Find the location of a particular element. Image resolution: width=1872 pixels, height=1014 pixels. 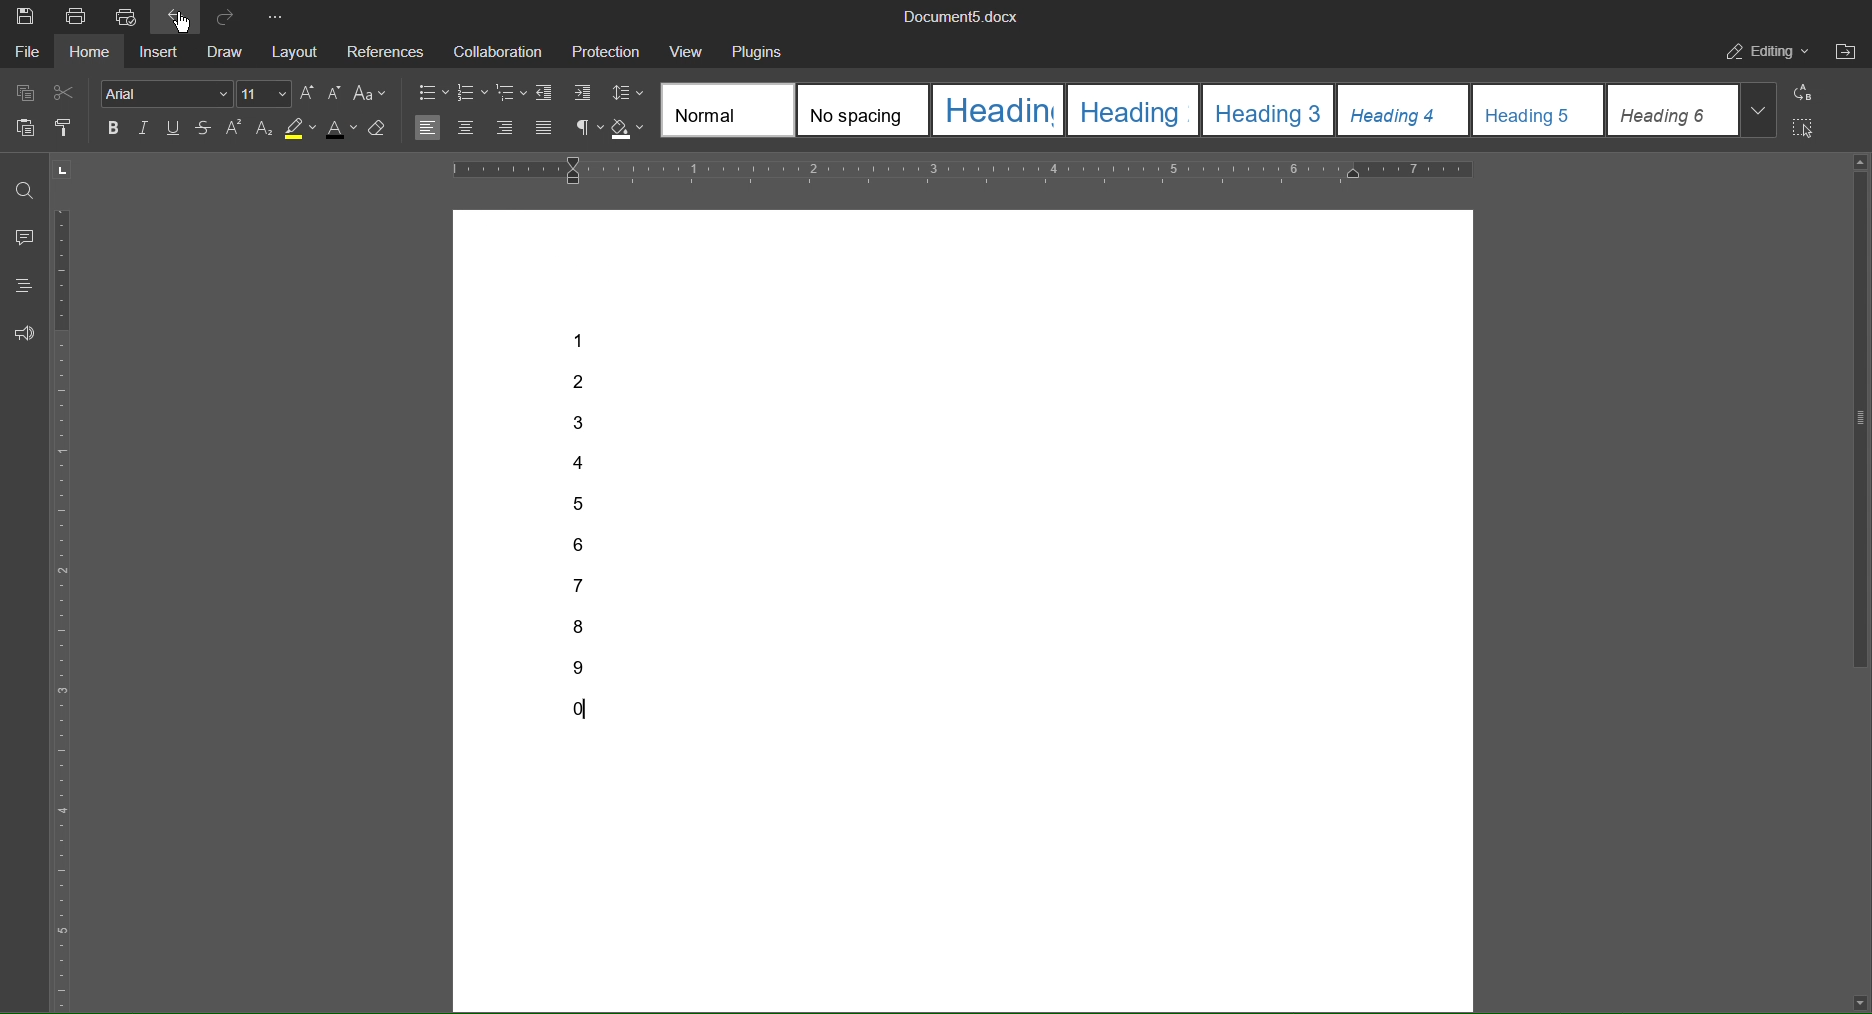

Draw is located at coordinates (226, 51).